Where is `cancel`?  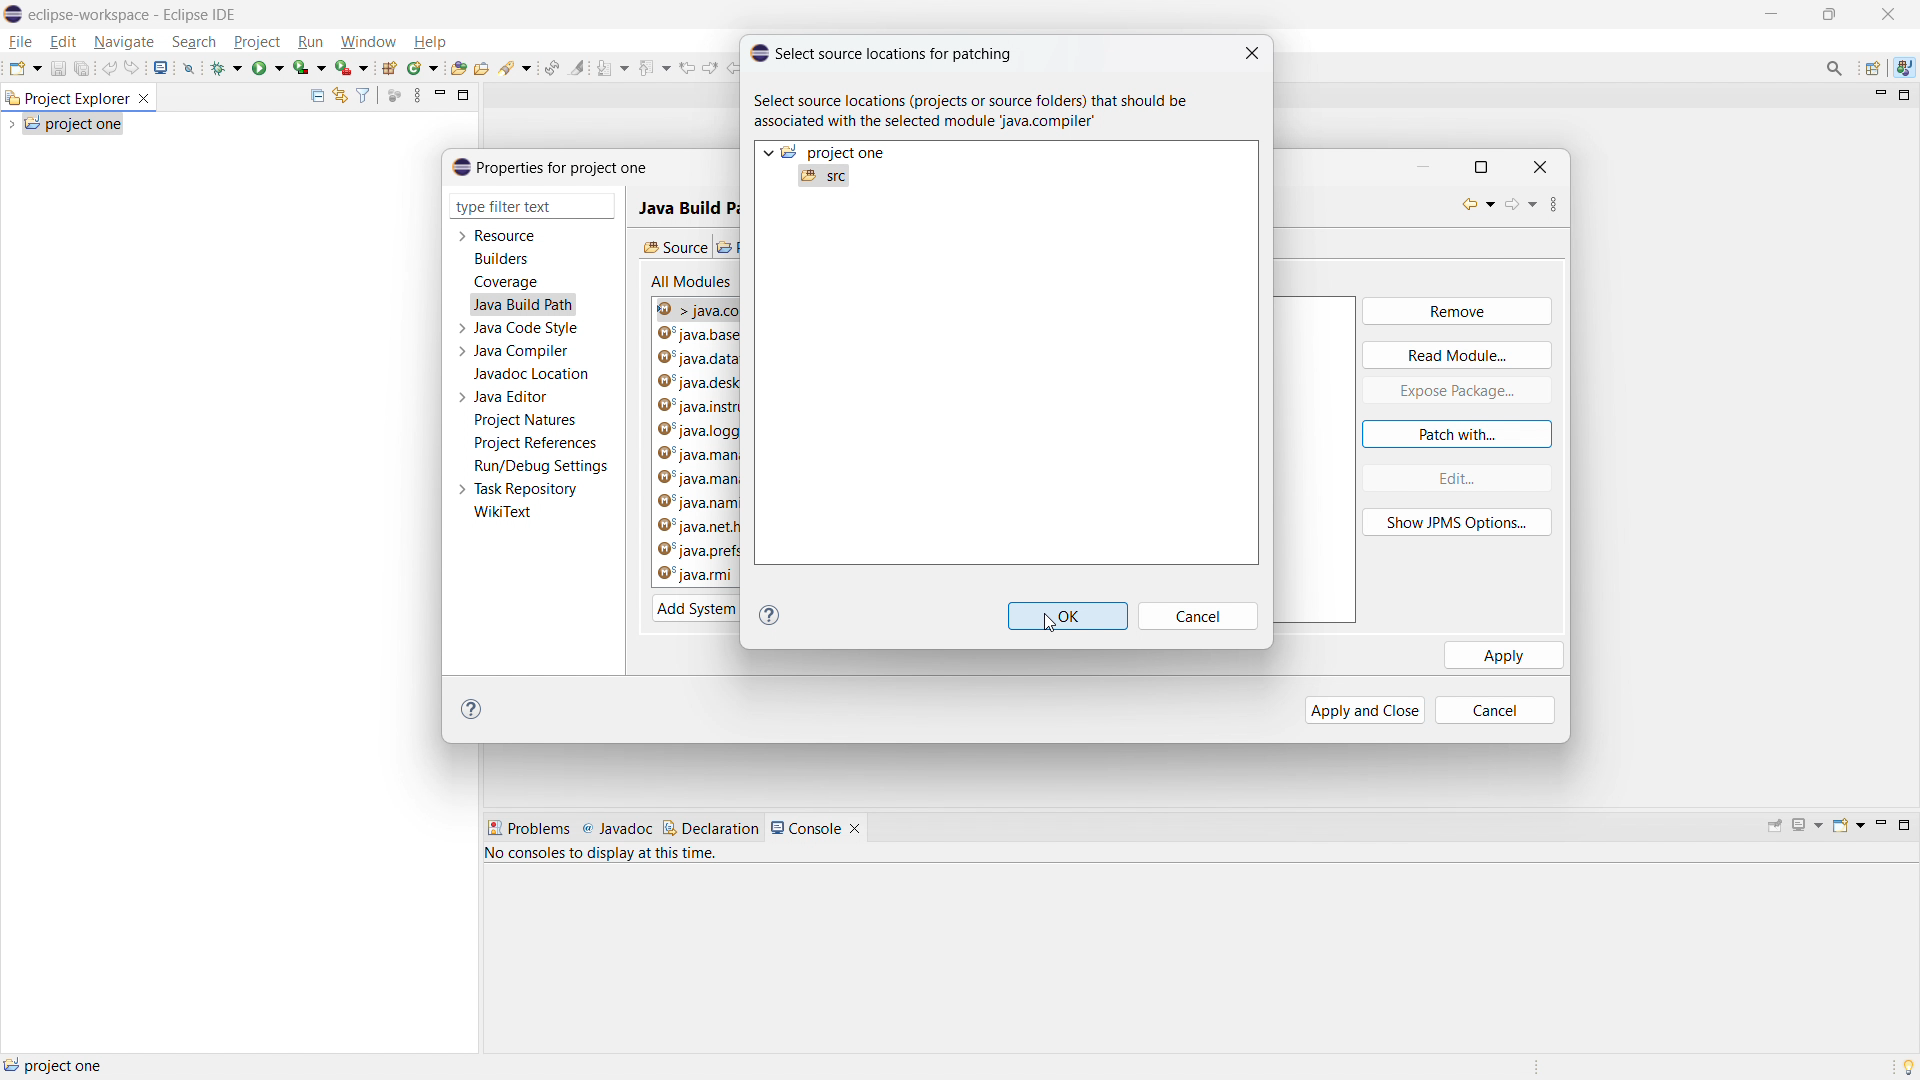
cancel is located at coordinates (1504, 710).